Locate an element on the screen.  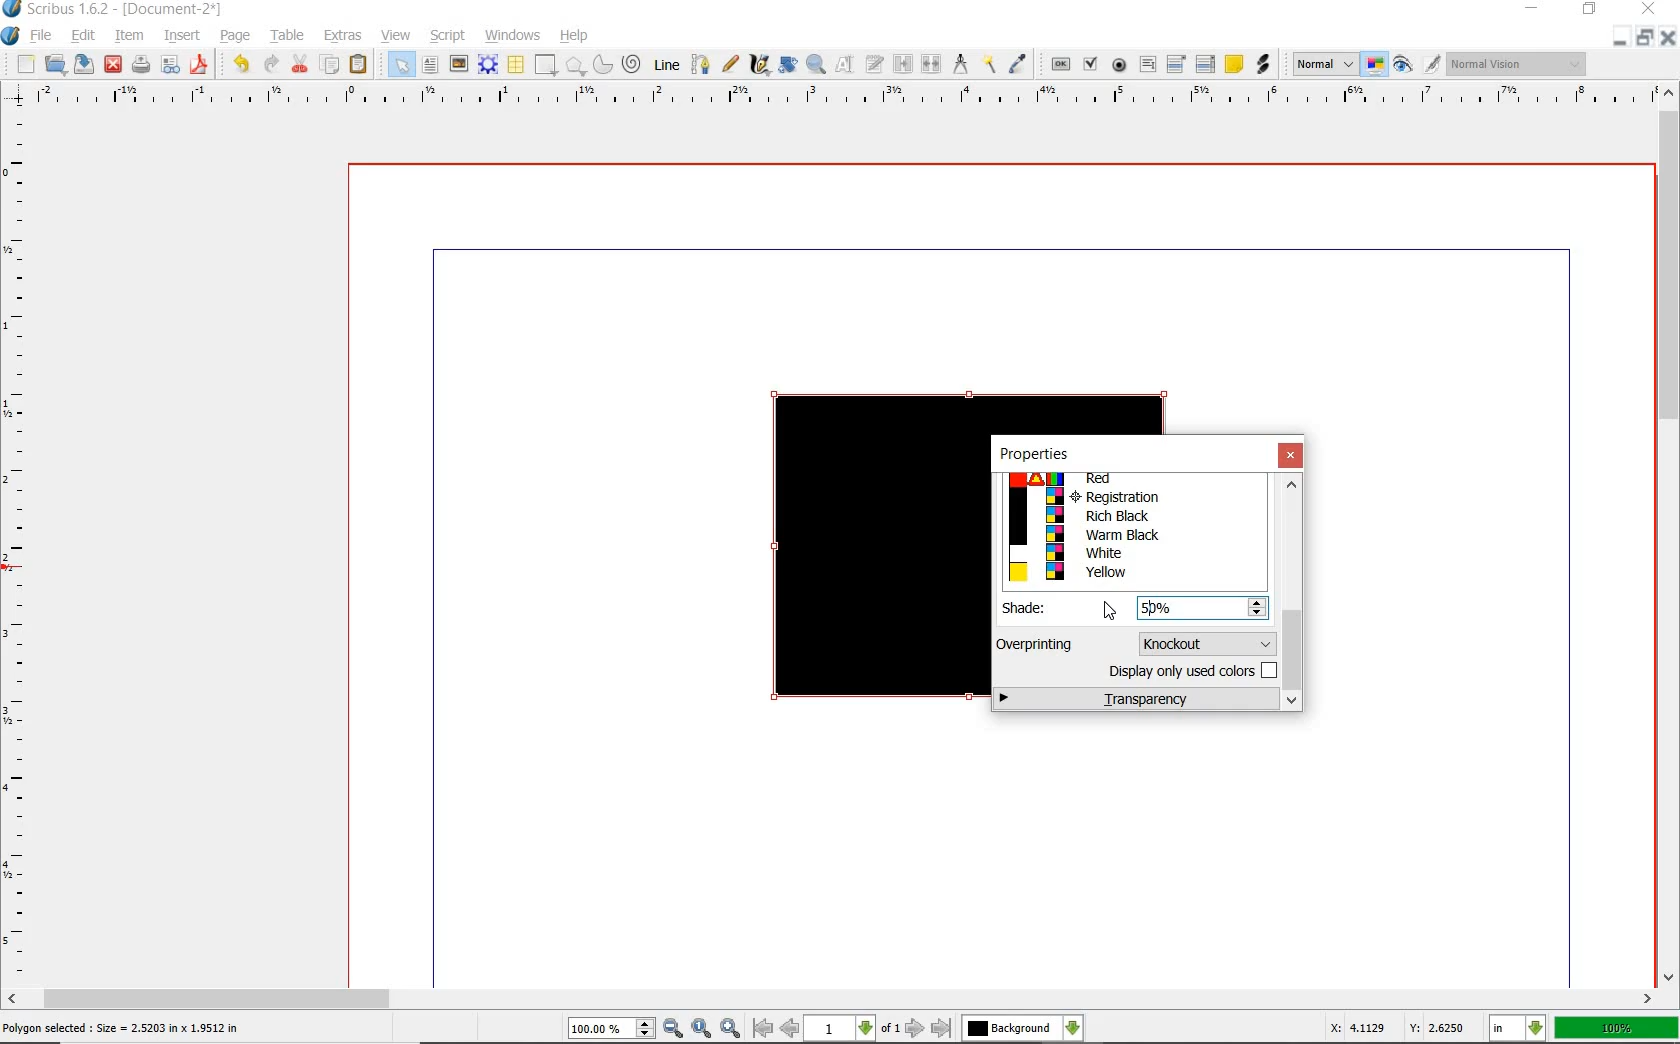
pdf push button is located at coordinates (1058, 66).